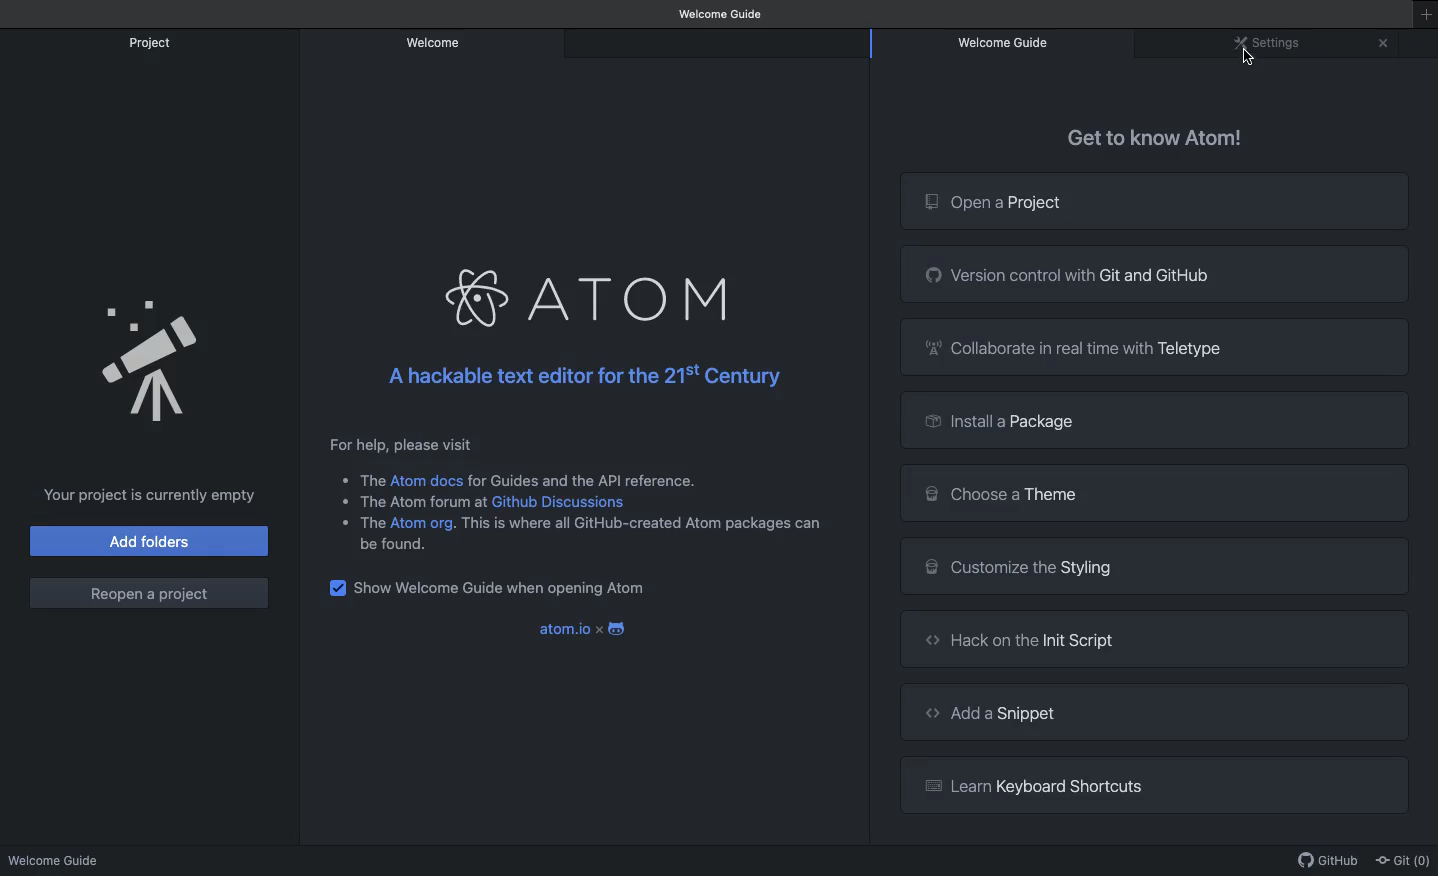  Describe the element at coordinates (1151, 420) in the screenshot. I see `Install a package` at that location.